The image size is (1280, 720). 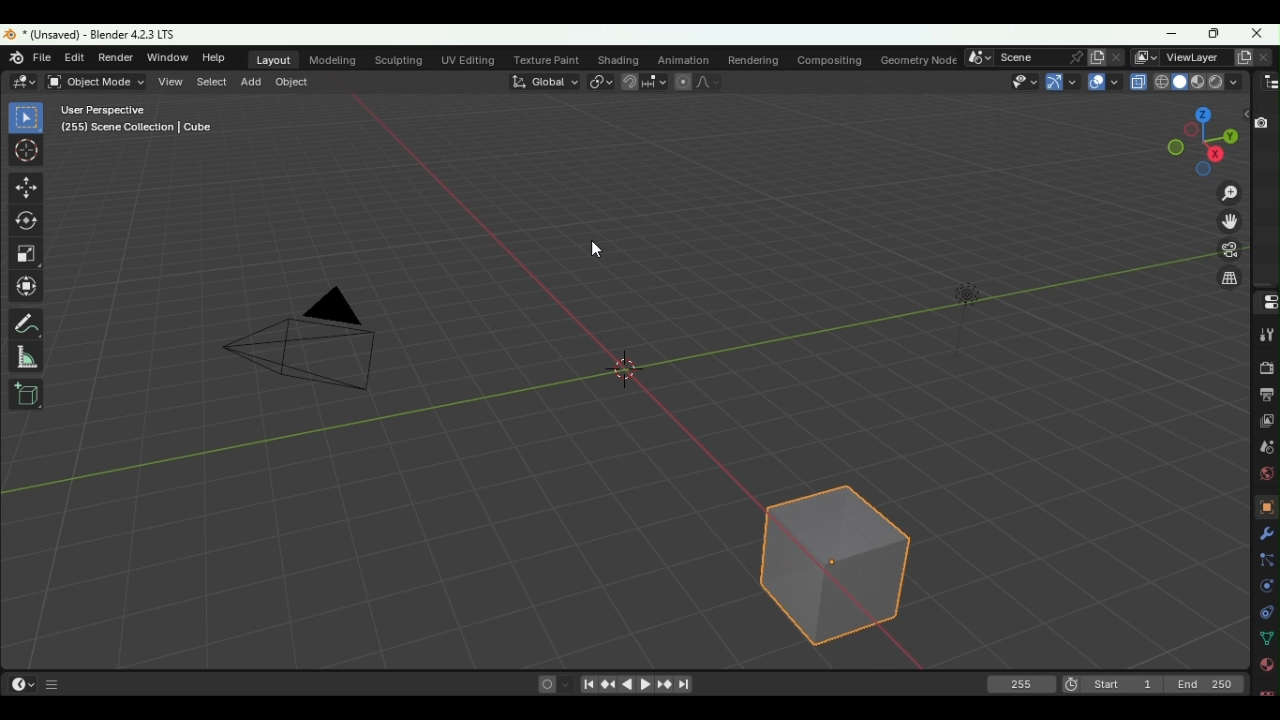 I want to click on scale, so click(x=28, y=255).